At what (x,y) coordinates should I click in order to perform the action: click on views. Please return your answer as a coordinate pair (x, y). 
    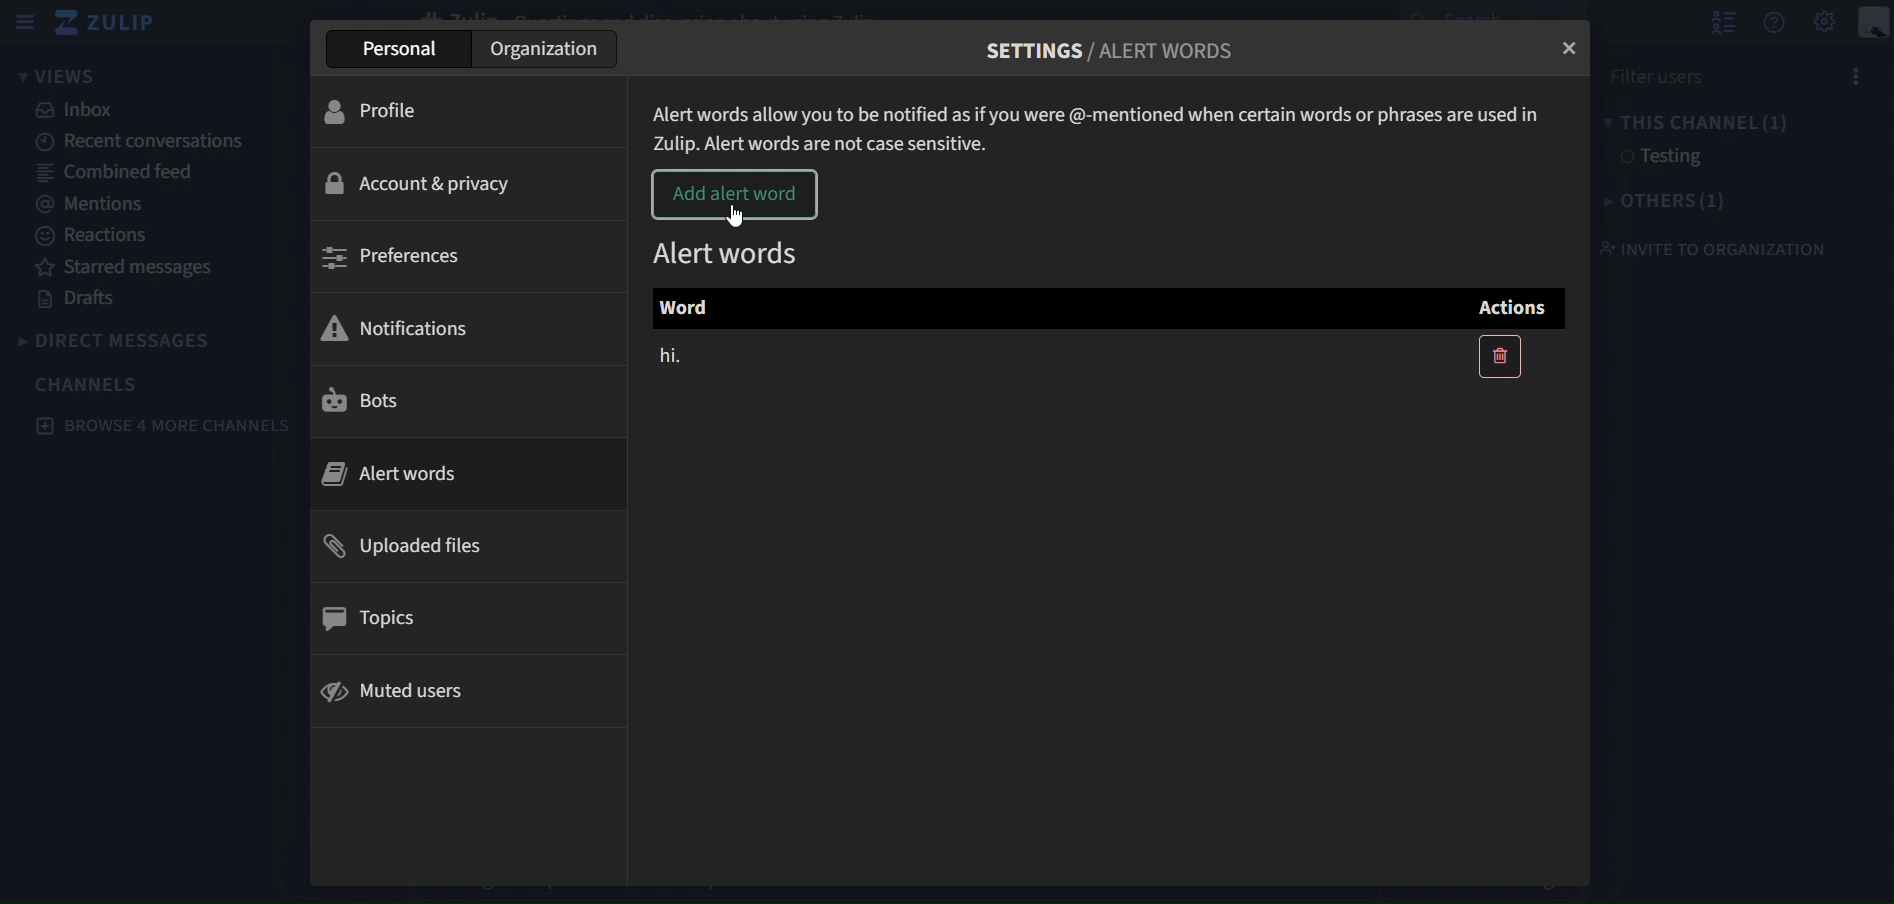
    Looking at the image, I should click on (70, 76).